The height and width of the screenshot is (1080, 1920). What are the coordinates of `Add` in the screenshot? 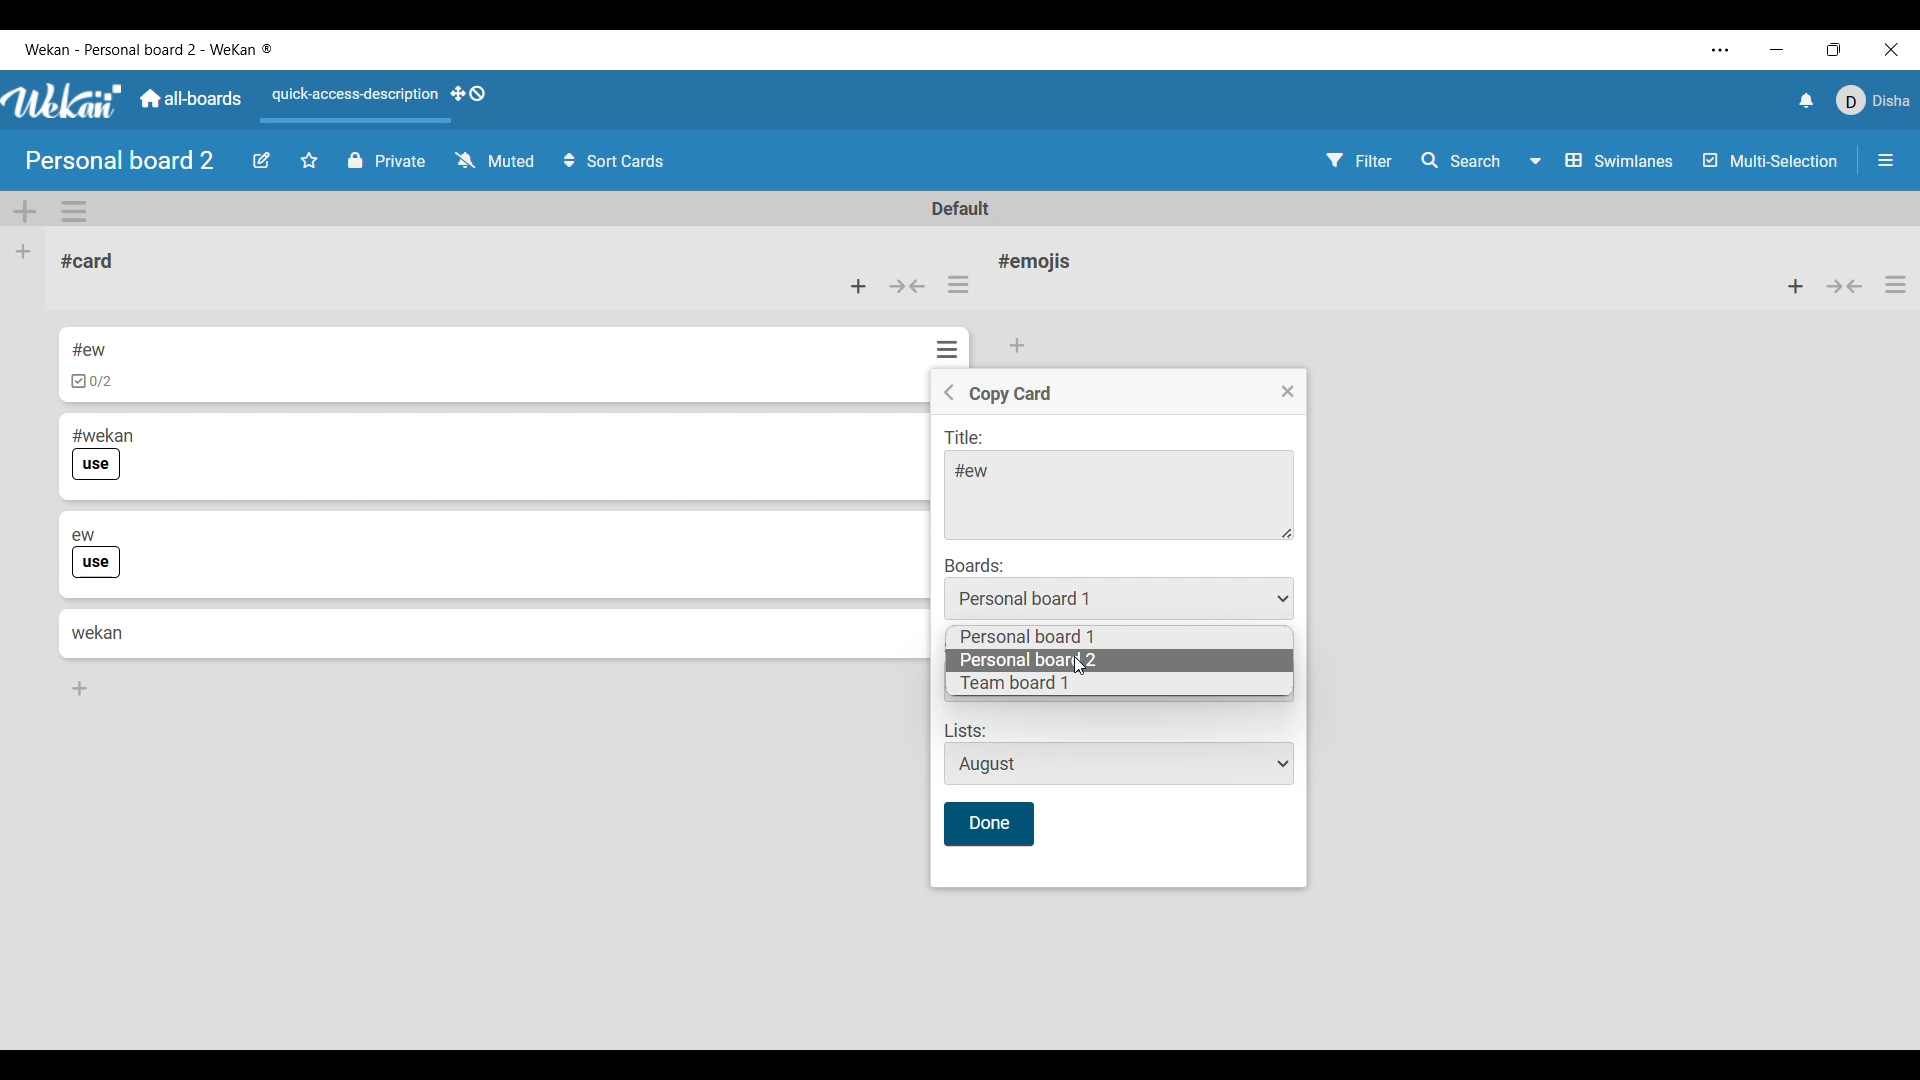 It's located at (1016, 339).